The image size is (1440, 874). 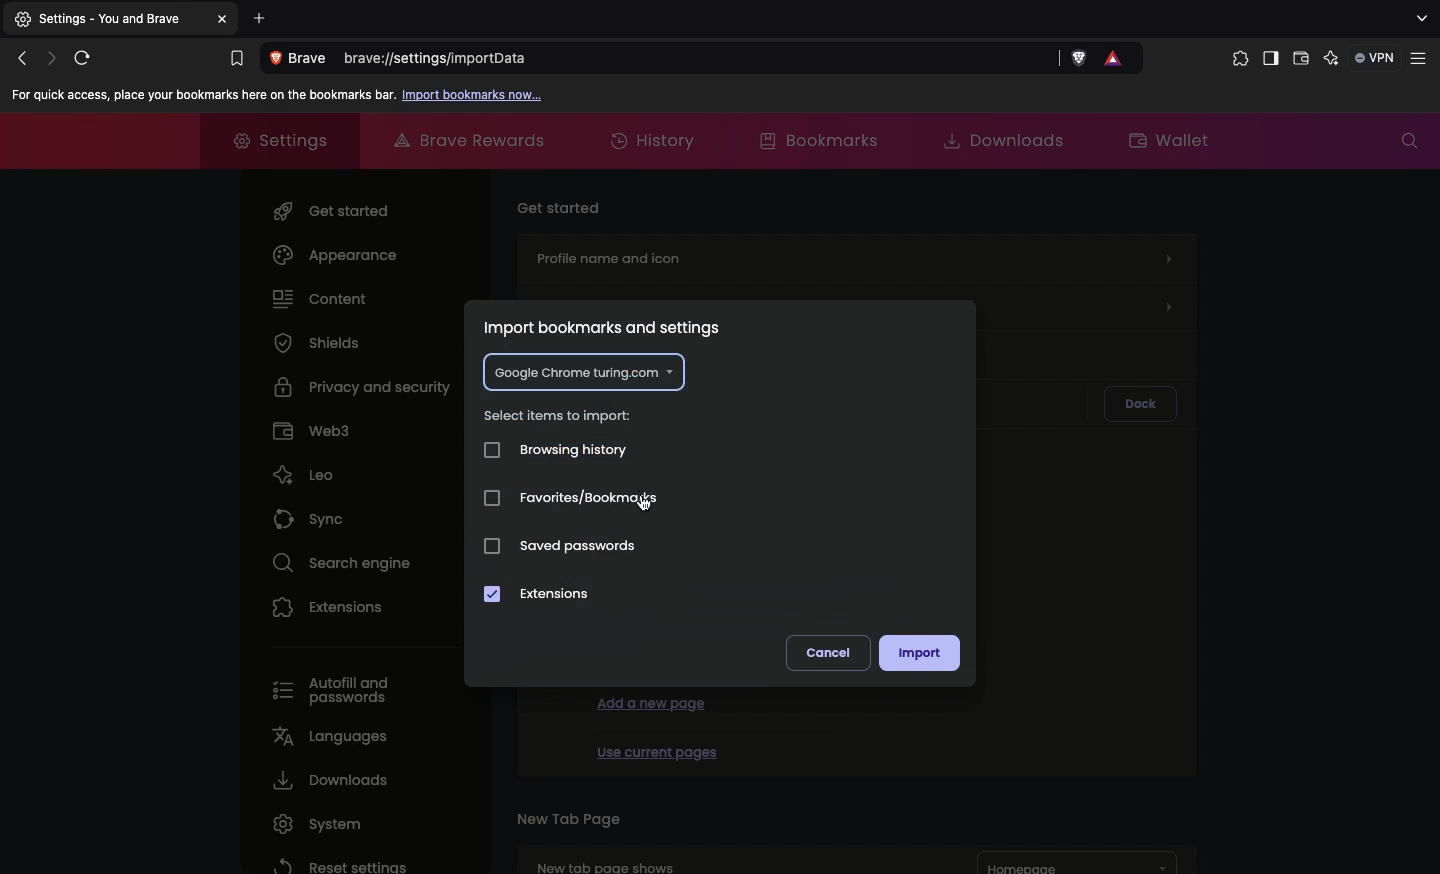 I want to click on cursor, so click(x=644, y=504).